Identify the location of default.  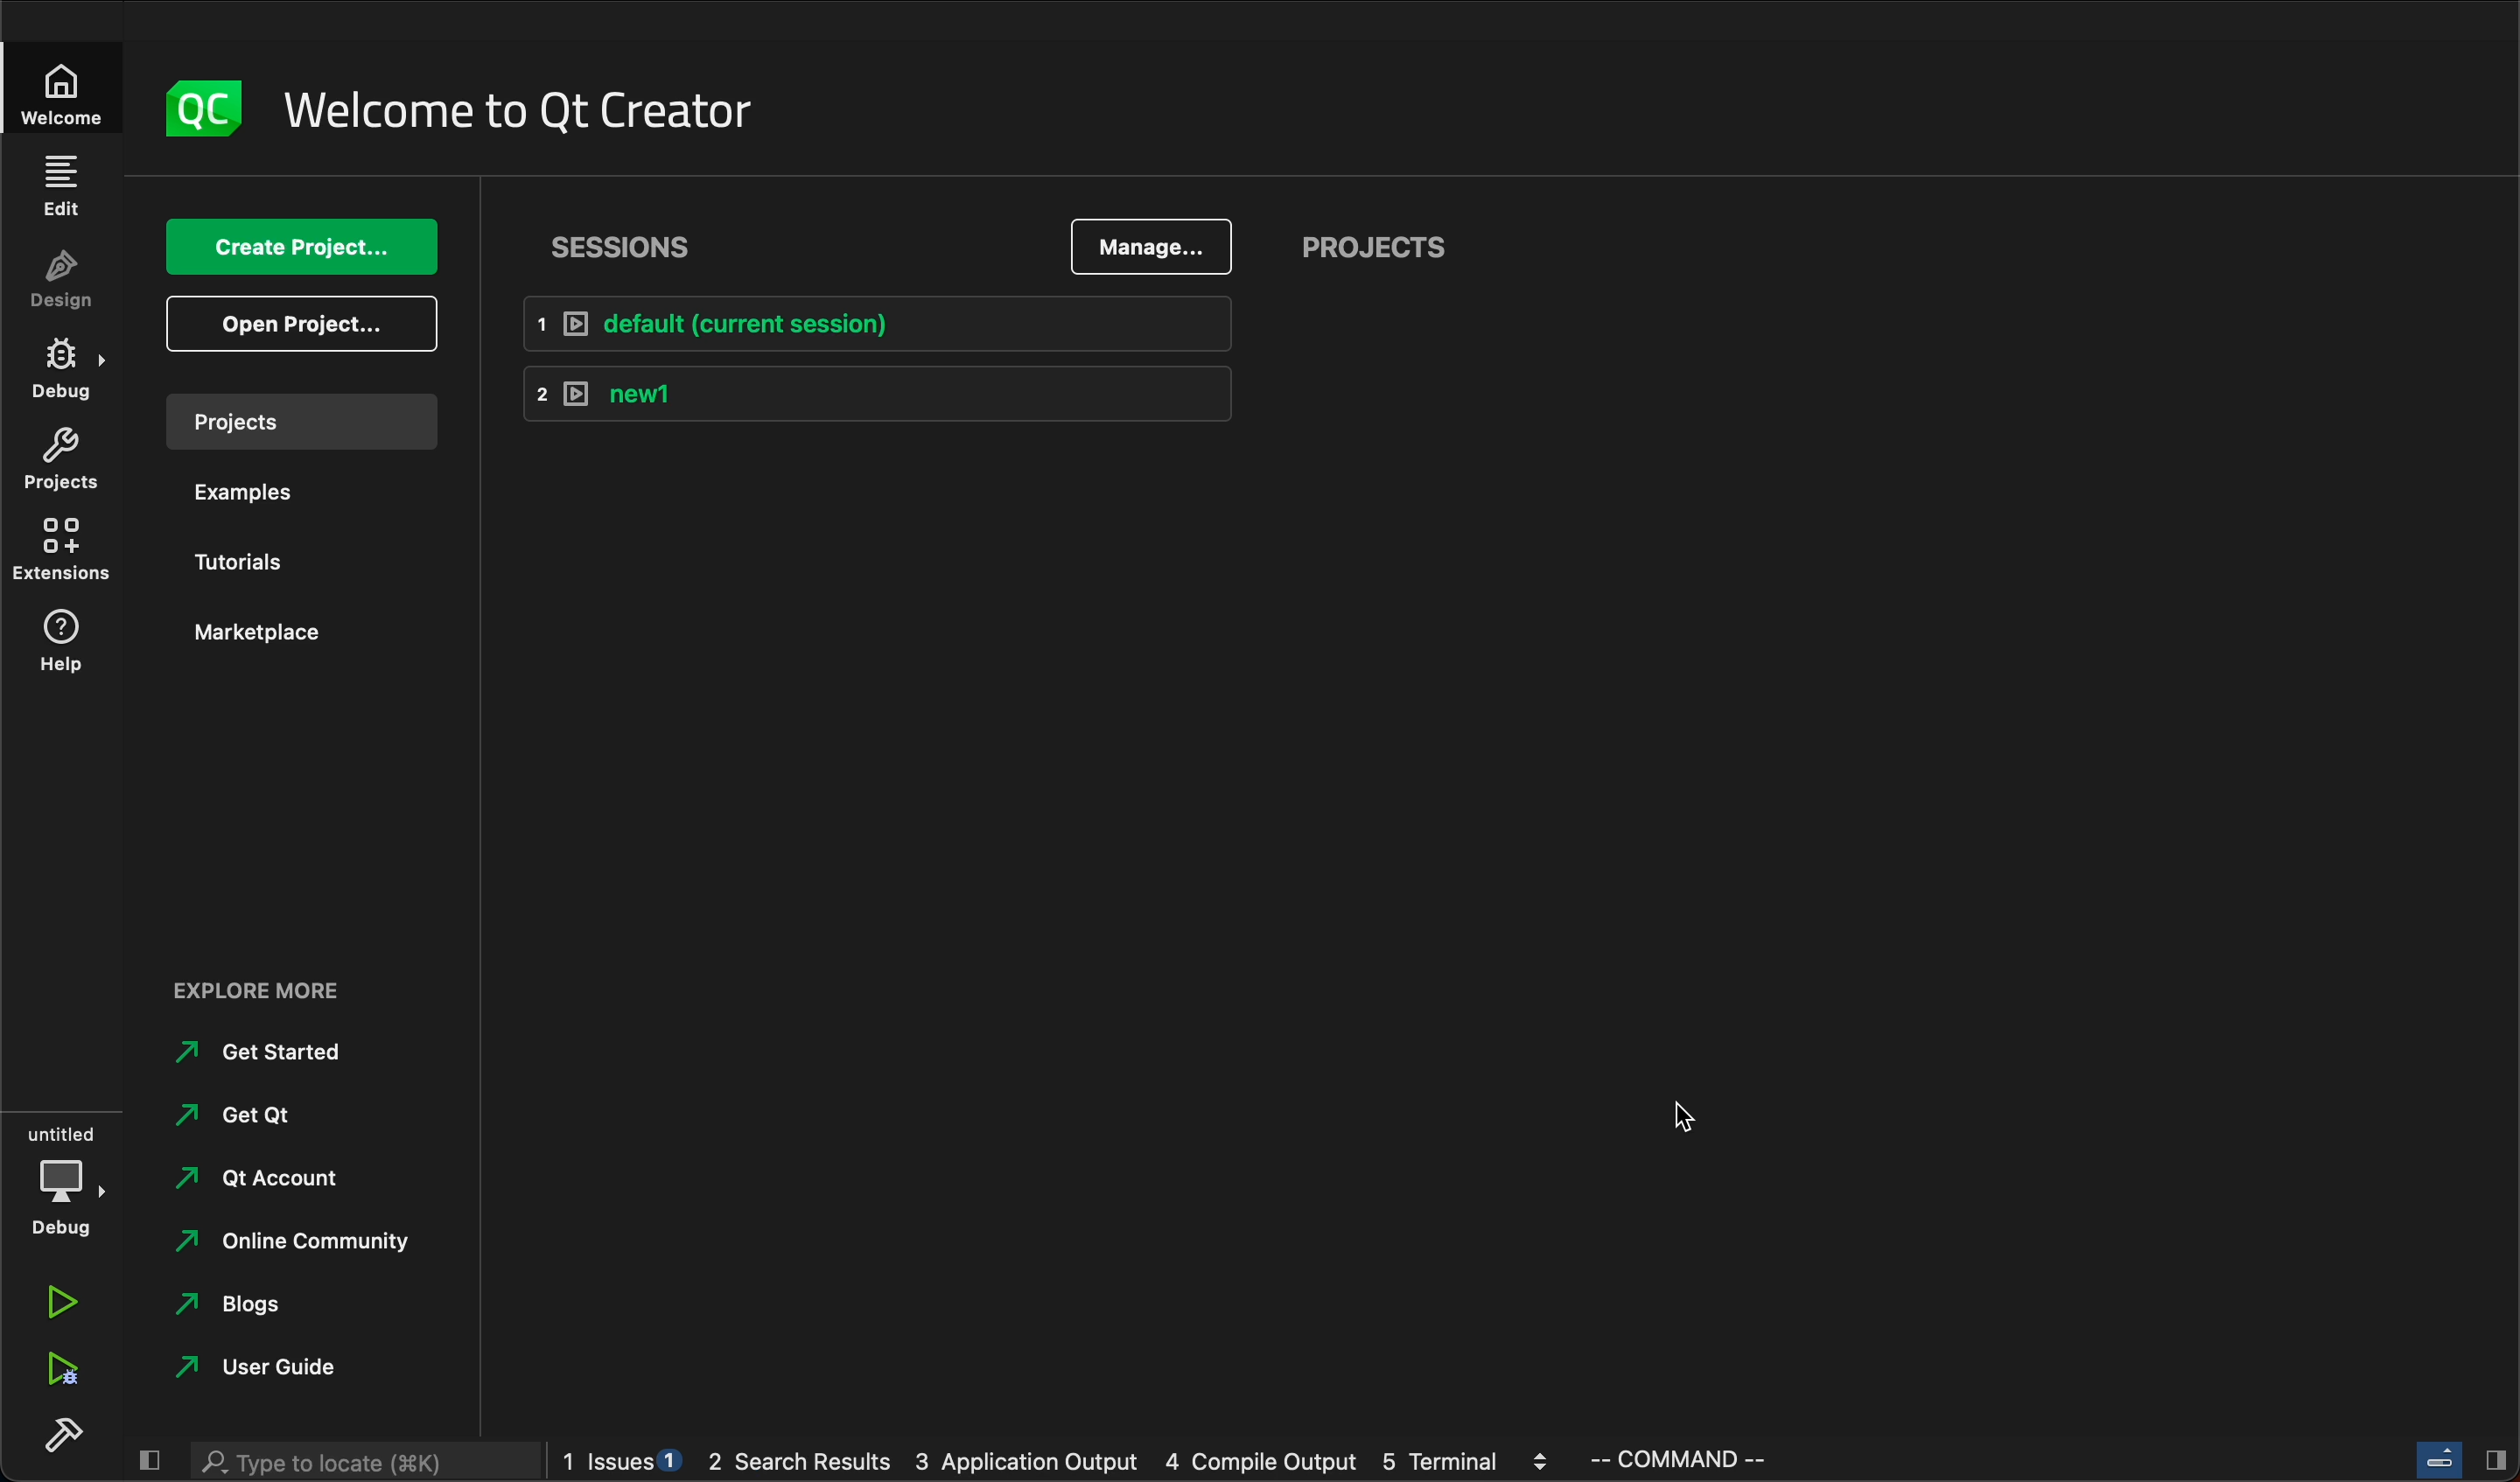
(890, 329).